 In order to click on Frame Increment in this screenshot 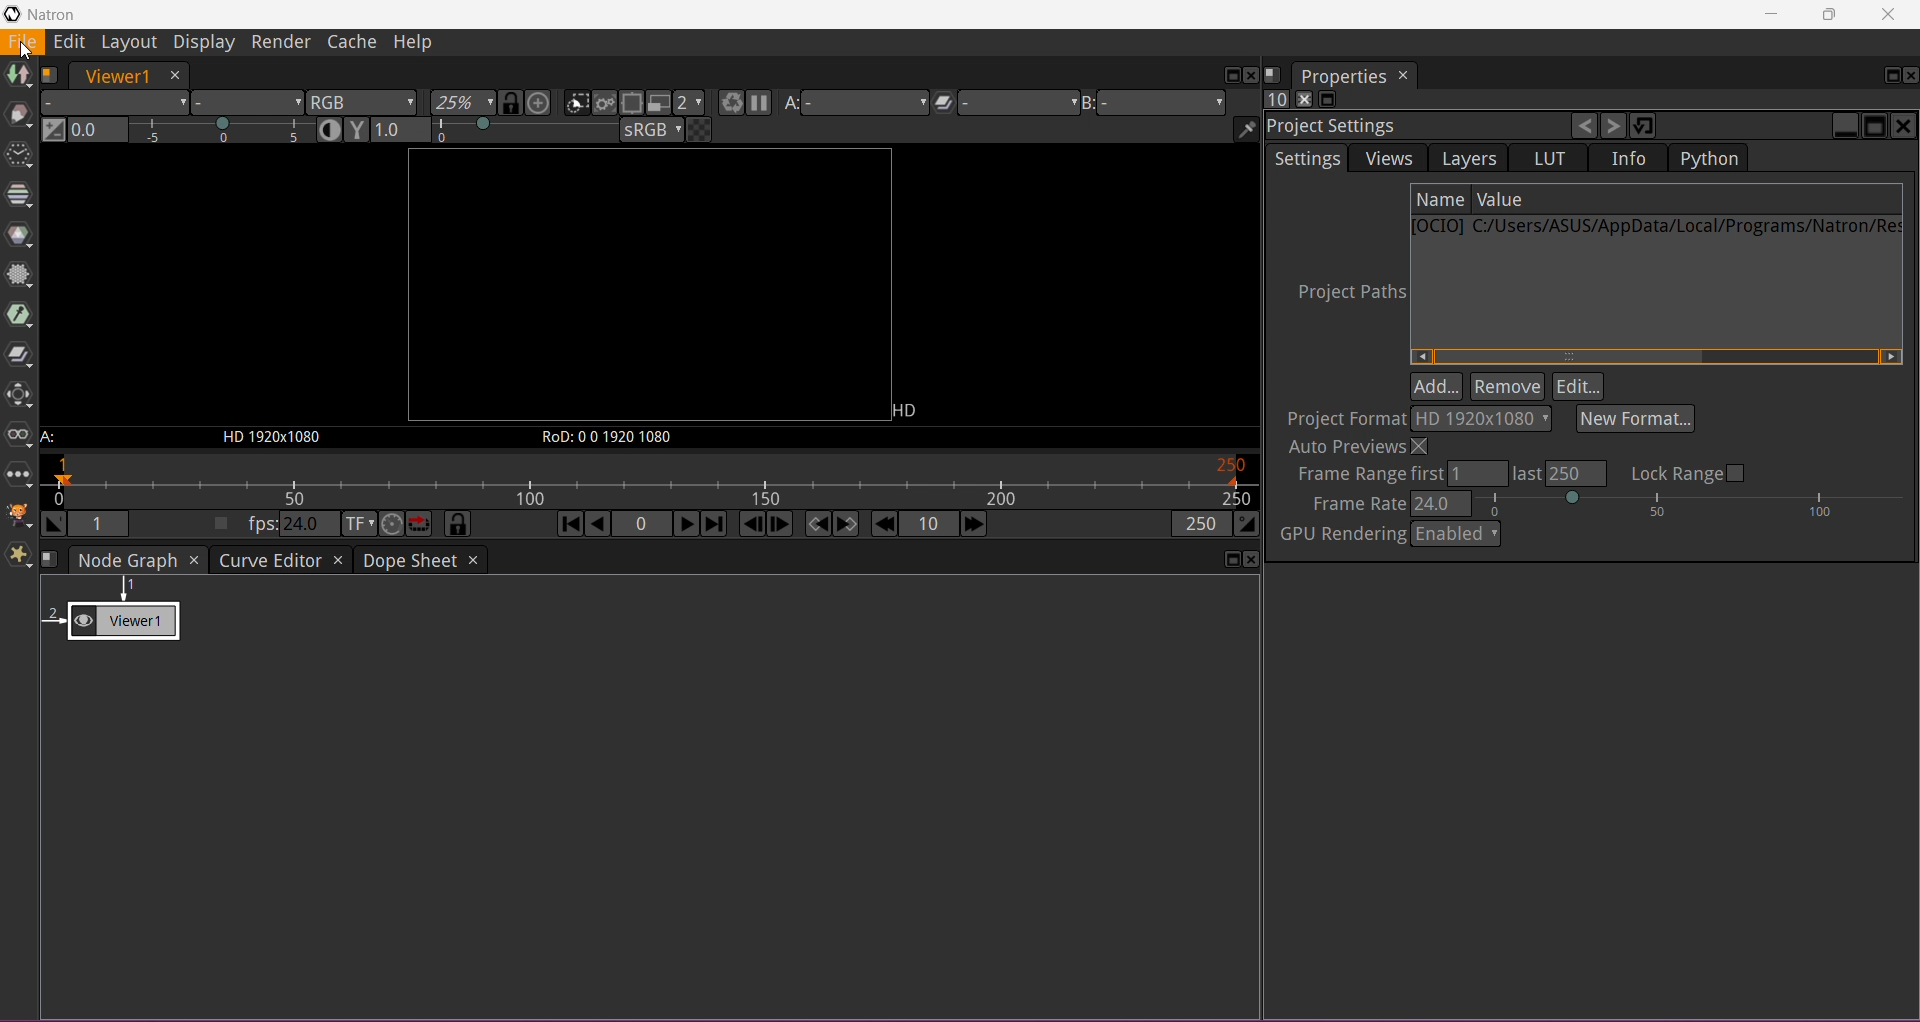, I will do `click(927, 525)`.